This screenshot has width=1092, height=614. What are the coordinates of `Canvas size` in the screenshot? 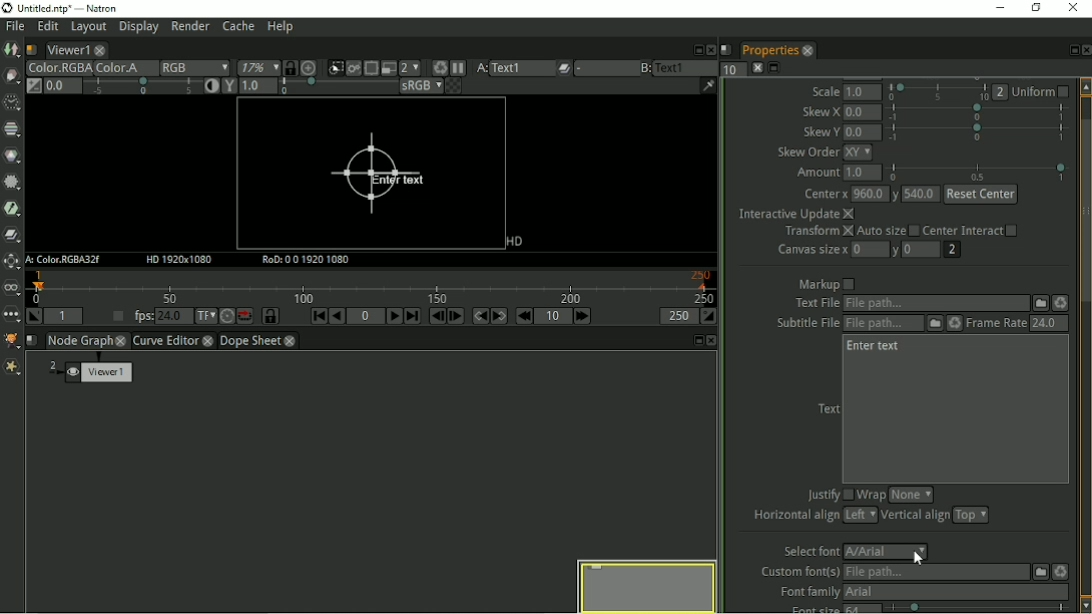 It's located at (810, 251).